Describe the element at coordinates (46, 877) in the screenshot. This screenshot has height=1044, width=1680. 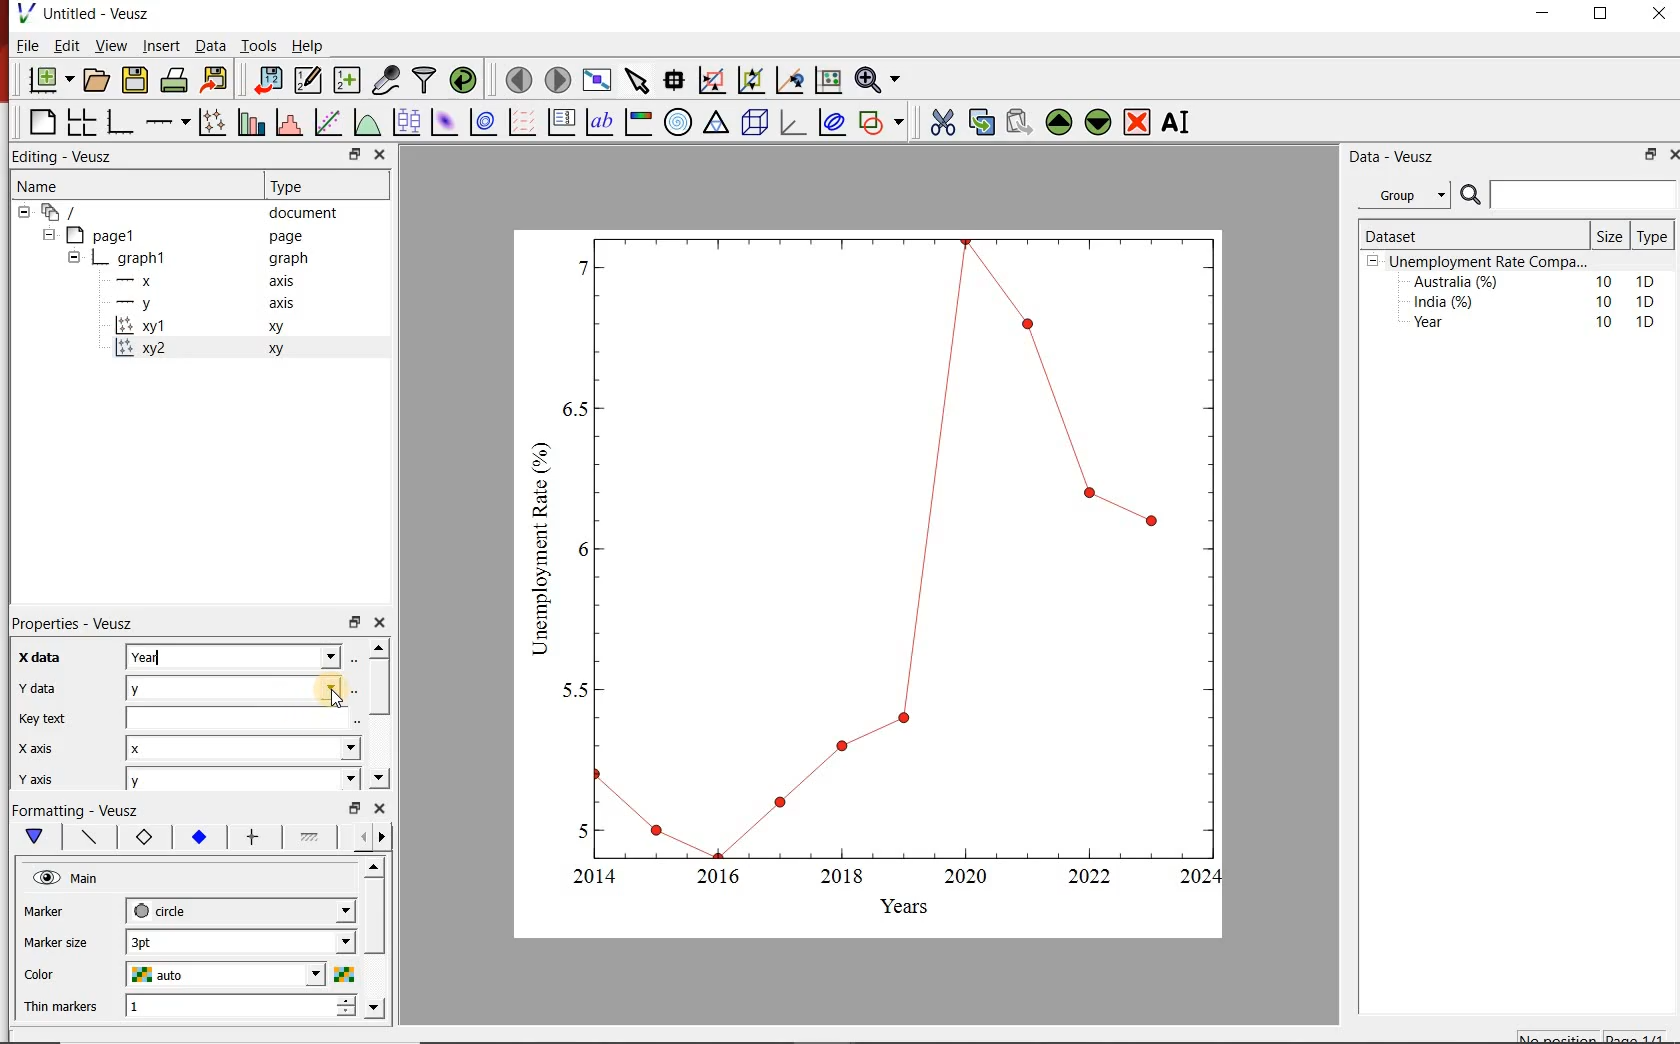
I see `hide/unhide` at that location.